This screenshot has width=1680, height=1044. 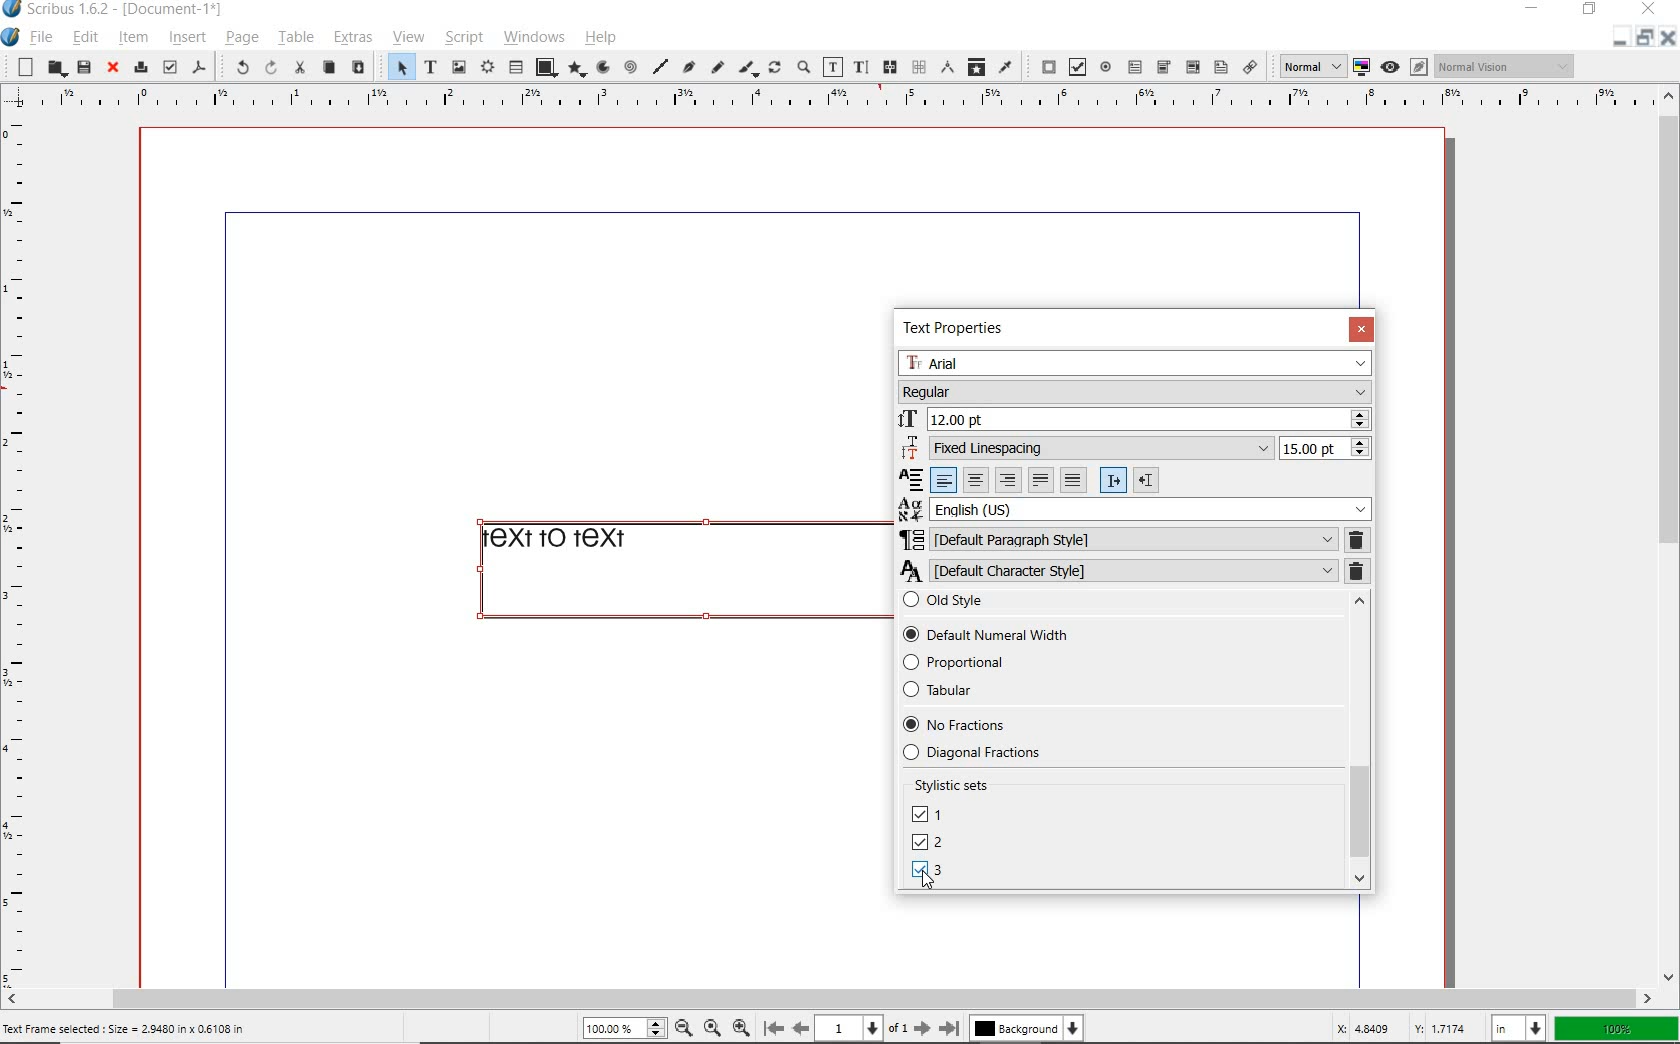 I want to click on save as pdf, so click(x=200, y=69).